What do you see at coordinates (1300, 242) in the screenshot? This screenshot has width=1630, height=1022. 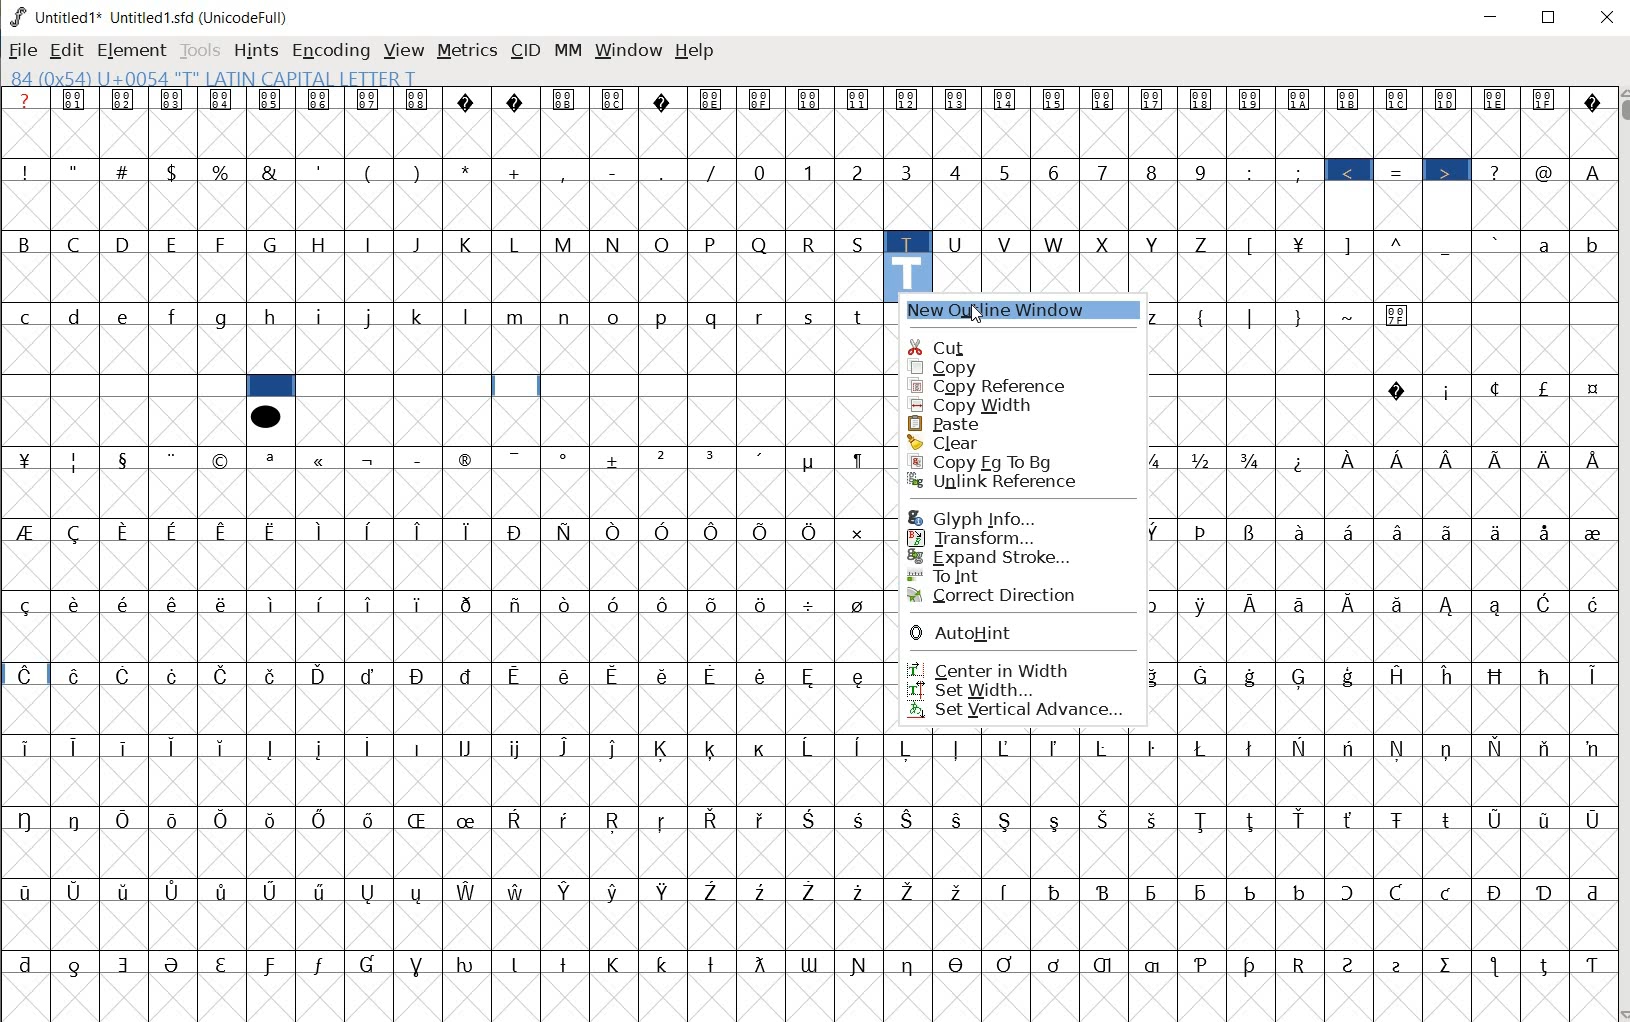 I see `Symbol` at bounding box center [1300, 242].